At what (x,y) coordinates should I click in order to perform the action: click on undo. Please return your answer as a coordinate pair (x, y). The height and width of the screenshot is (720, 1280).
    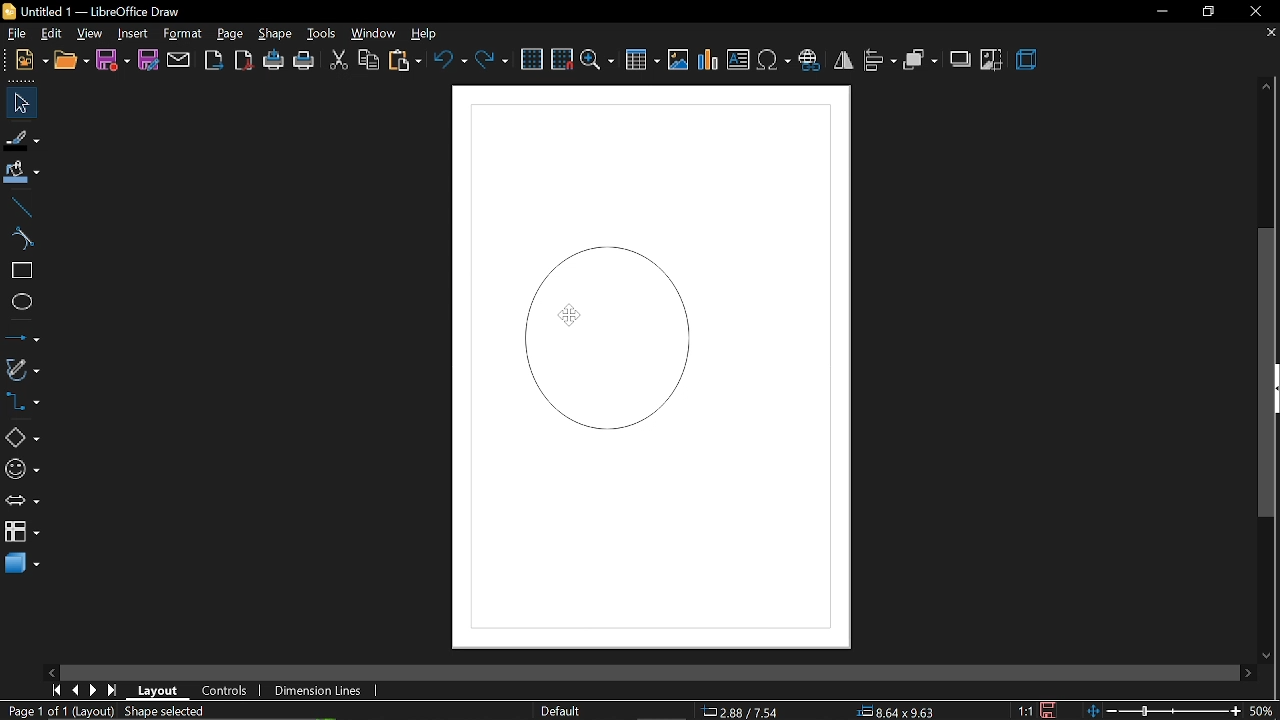
    Looking at the image, I should click on (450, 61).